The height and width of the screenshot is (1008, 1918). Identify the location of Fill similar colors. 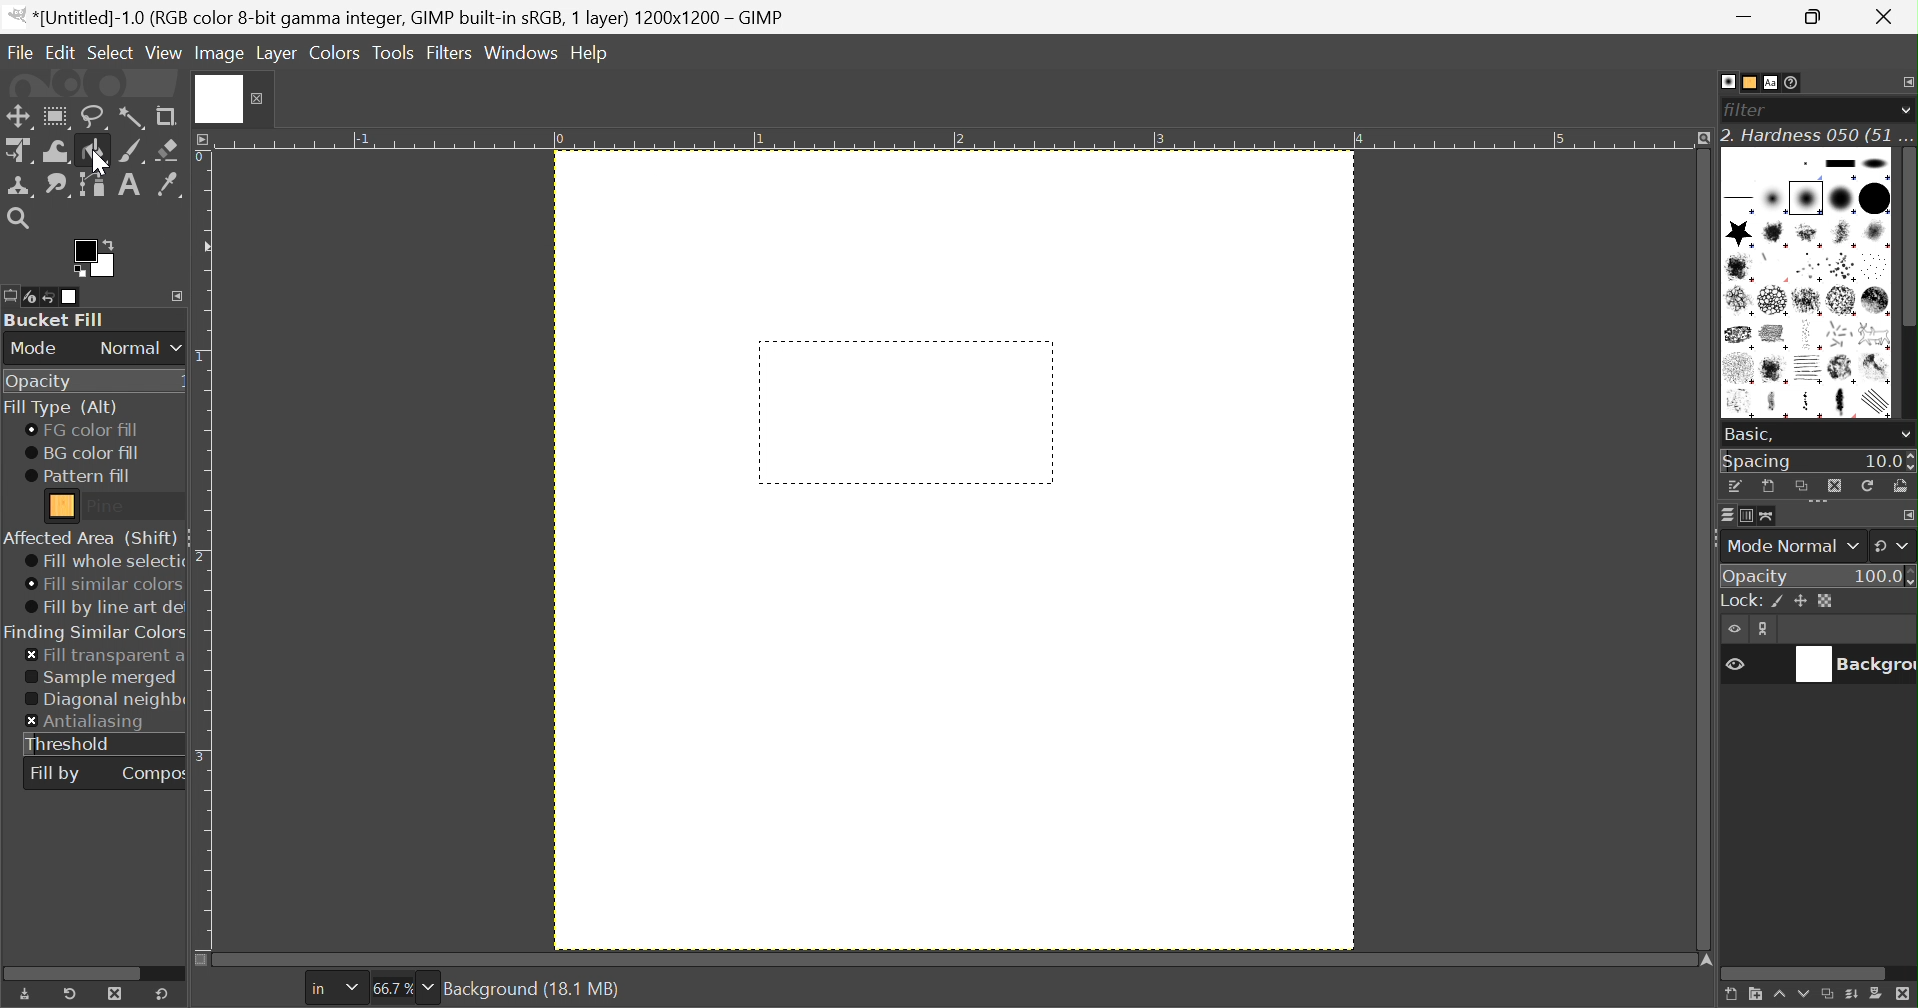
(102, 585).